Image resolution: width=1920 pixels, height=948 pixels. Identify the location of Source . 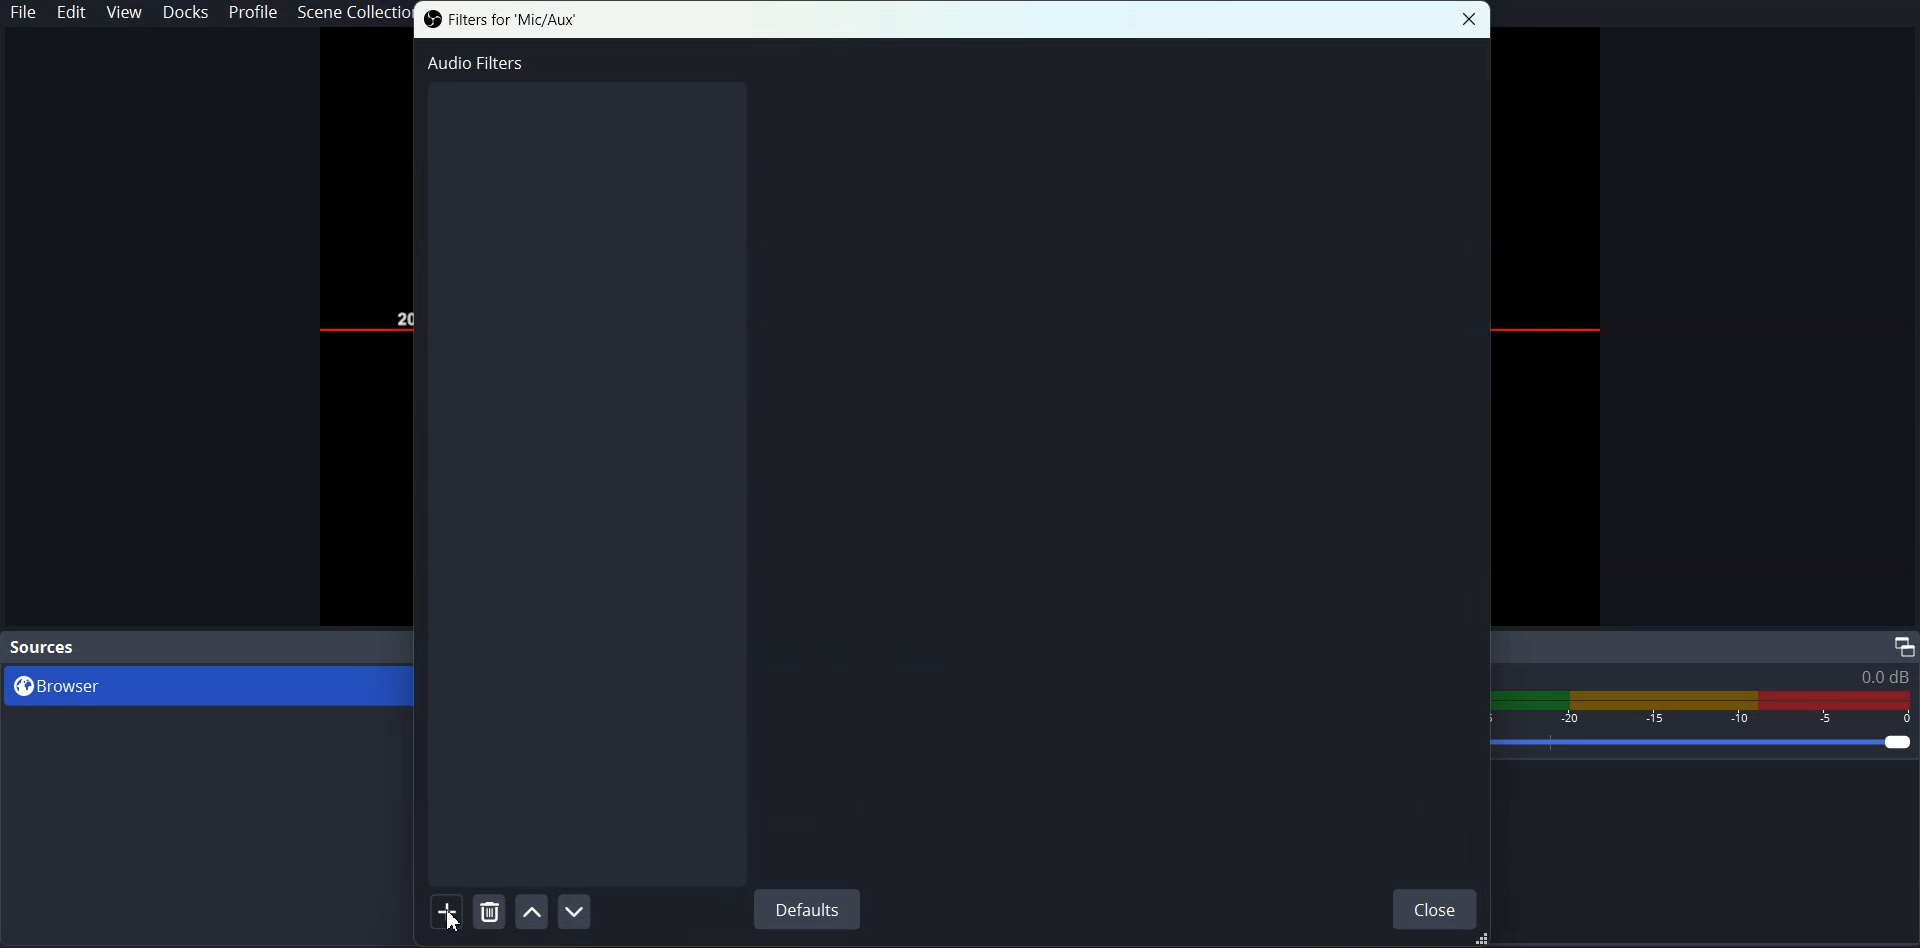
(45, 646).